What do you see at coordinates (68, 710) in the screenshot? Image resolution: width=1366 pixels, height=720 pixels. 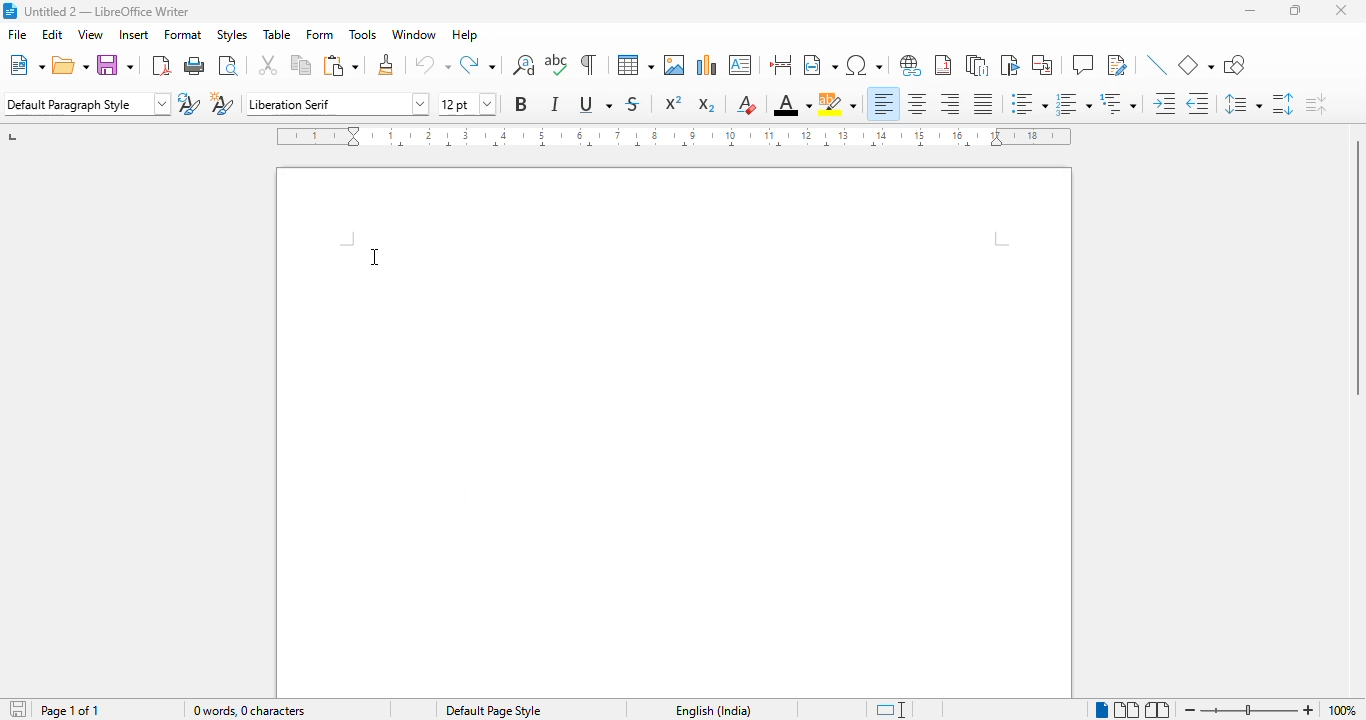 I see `page 1 of 1` at bounding box center [68, 710].